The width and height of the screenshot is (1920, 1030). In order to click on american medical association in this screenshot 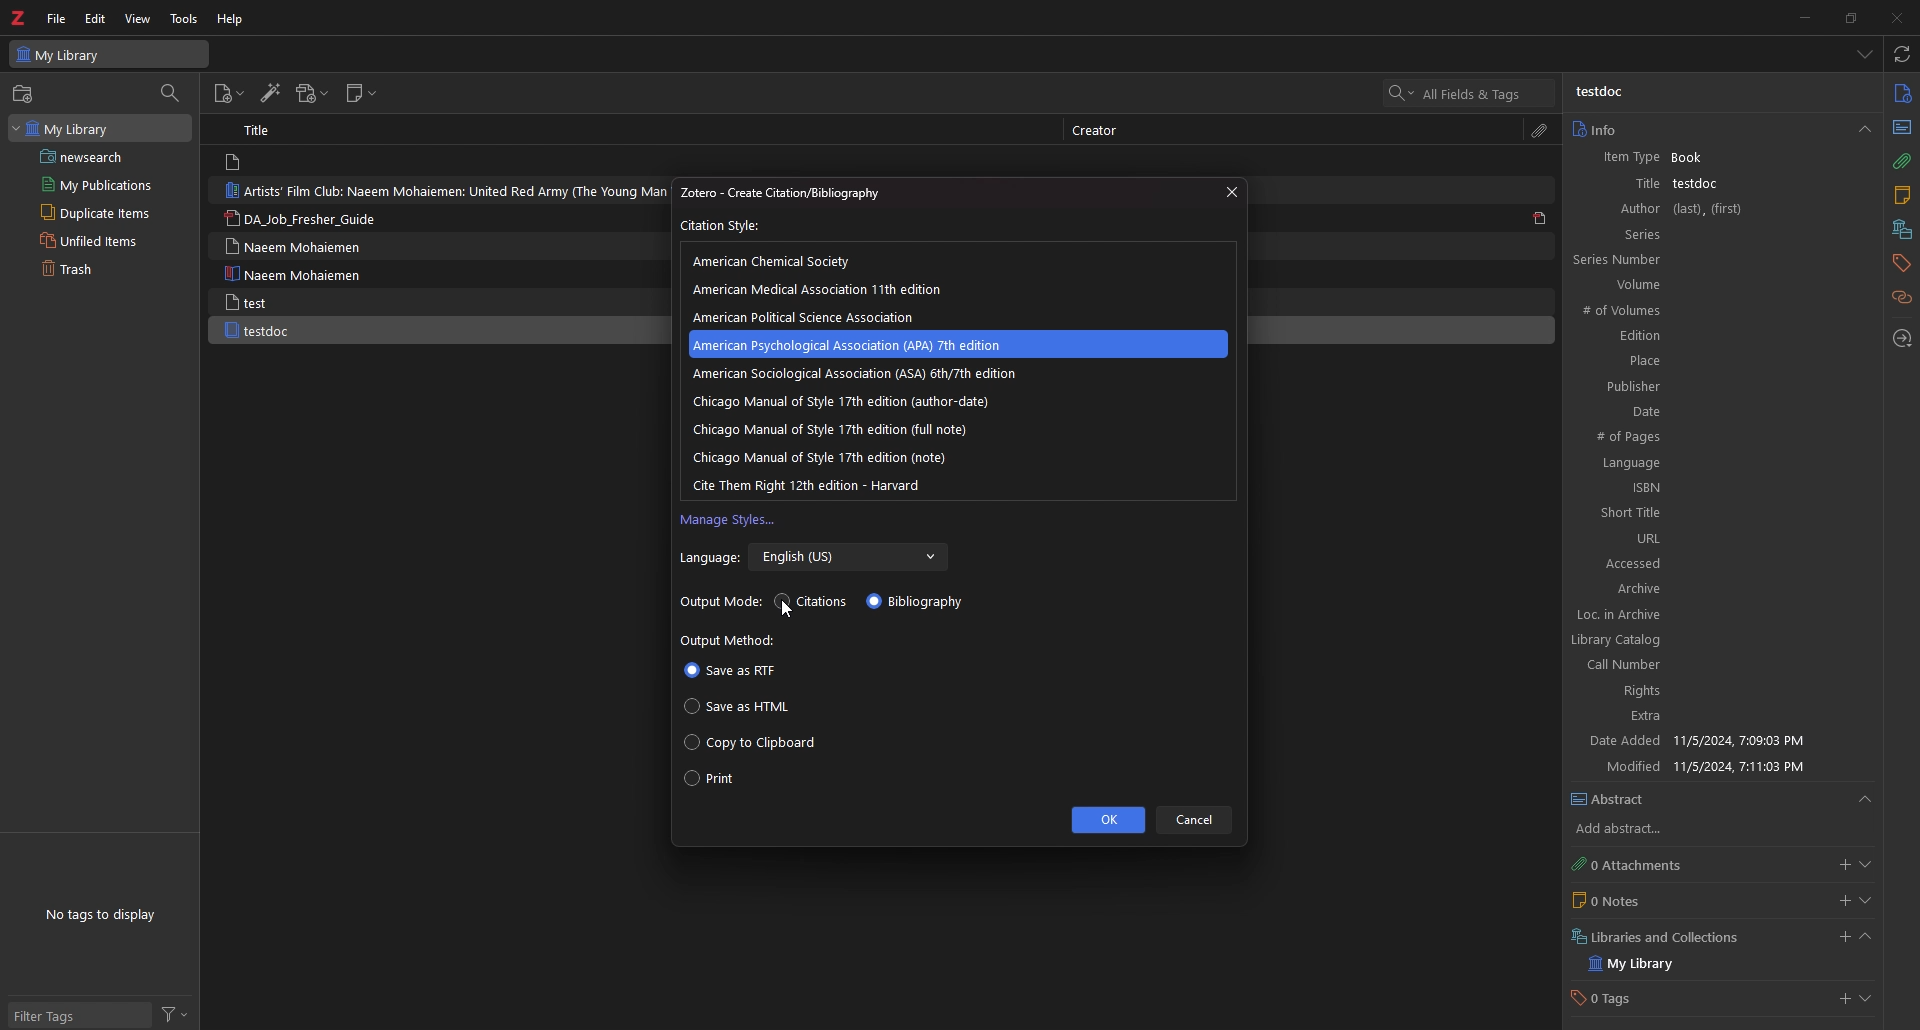, I will do `click(829, 289)`.